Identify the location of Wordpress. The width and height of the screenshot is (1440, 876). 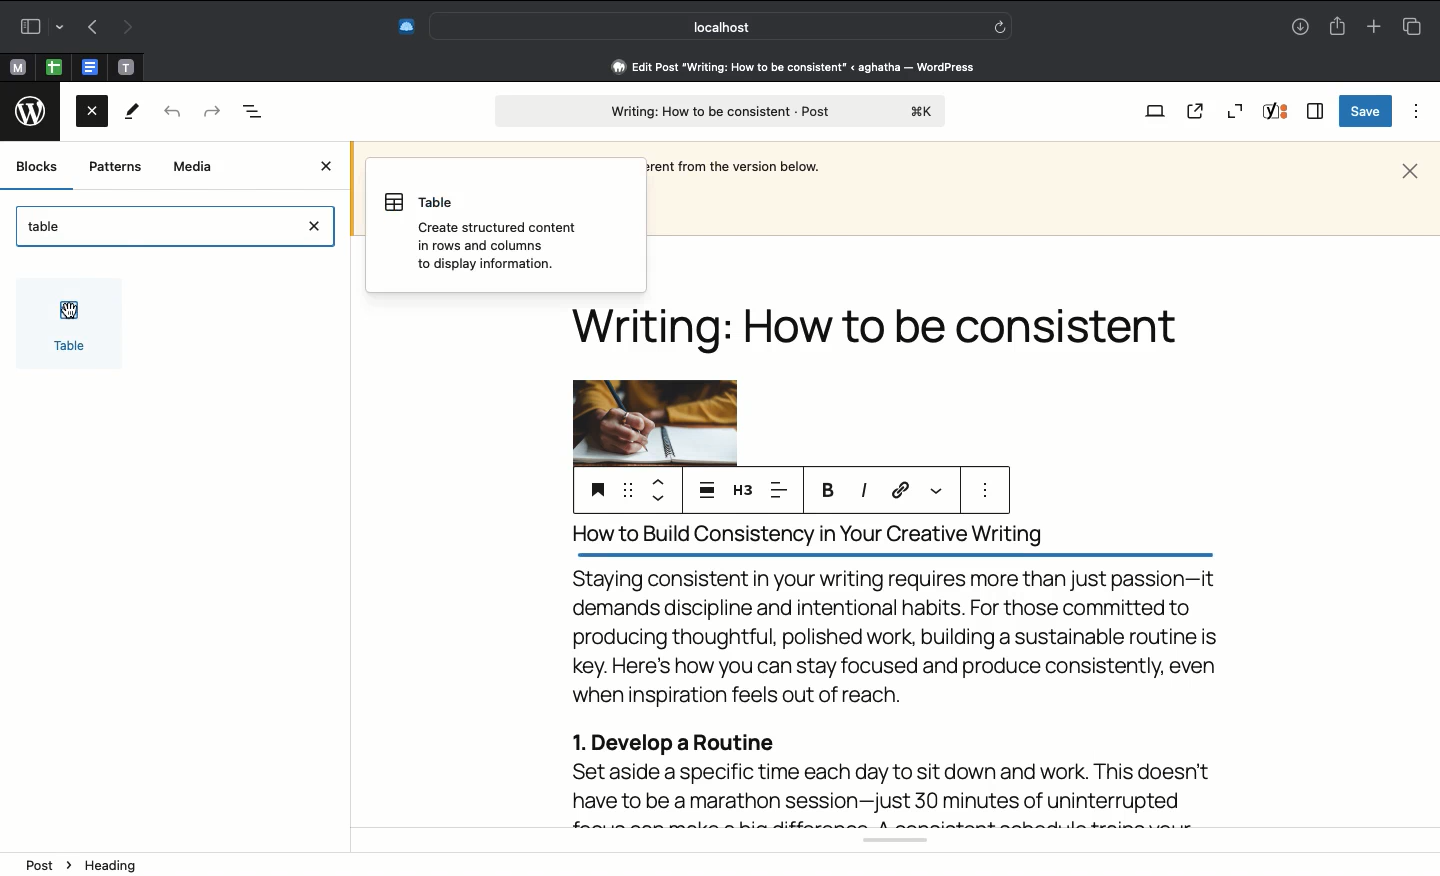
(34, 110).